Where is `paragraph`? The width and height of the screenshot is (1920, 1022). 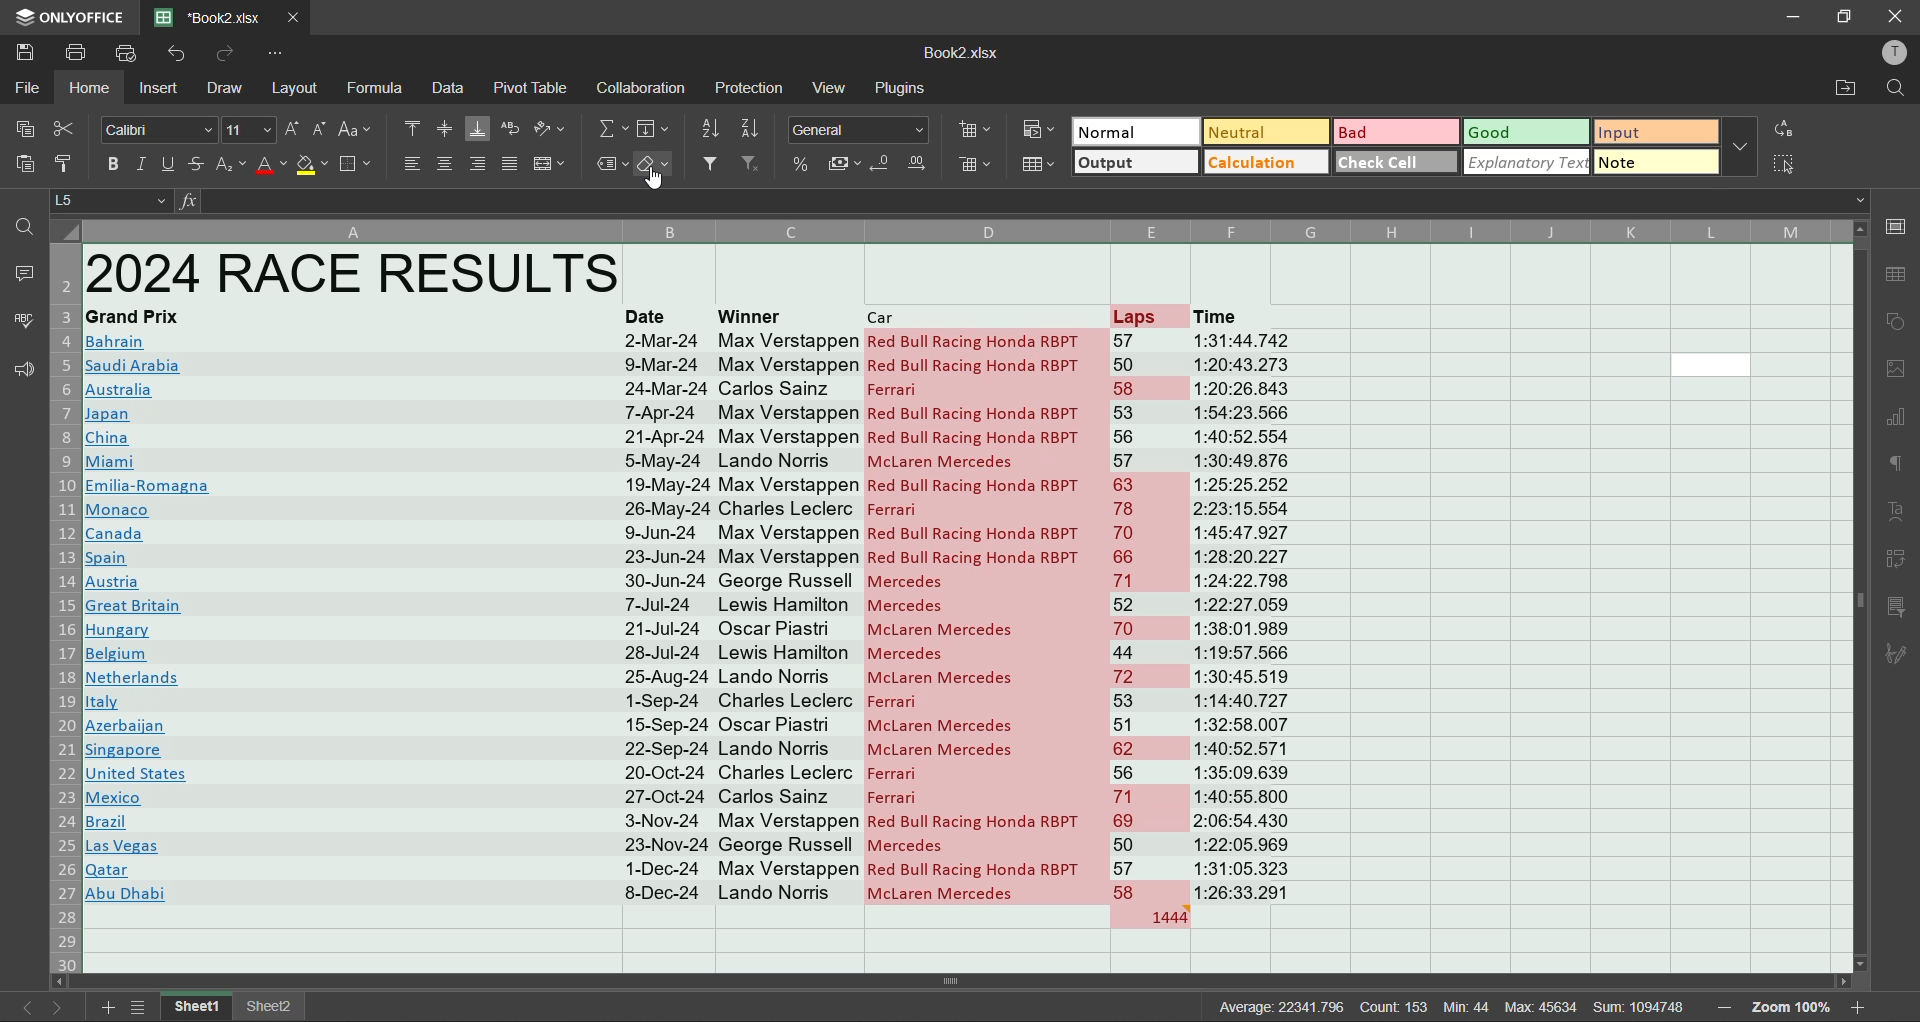 paragraph is located at coordinates (1891, 465).